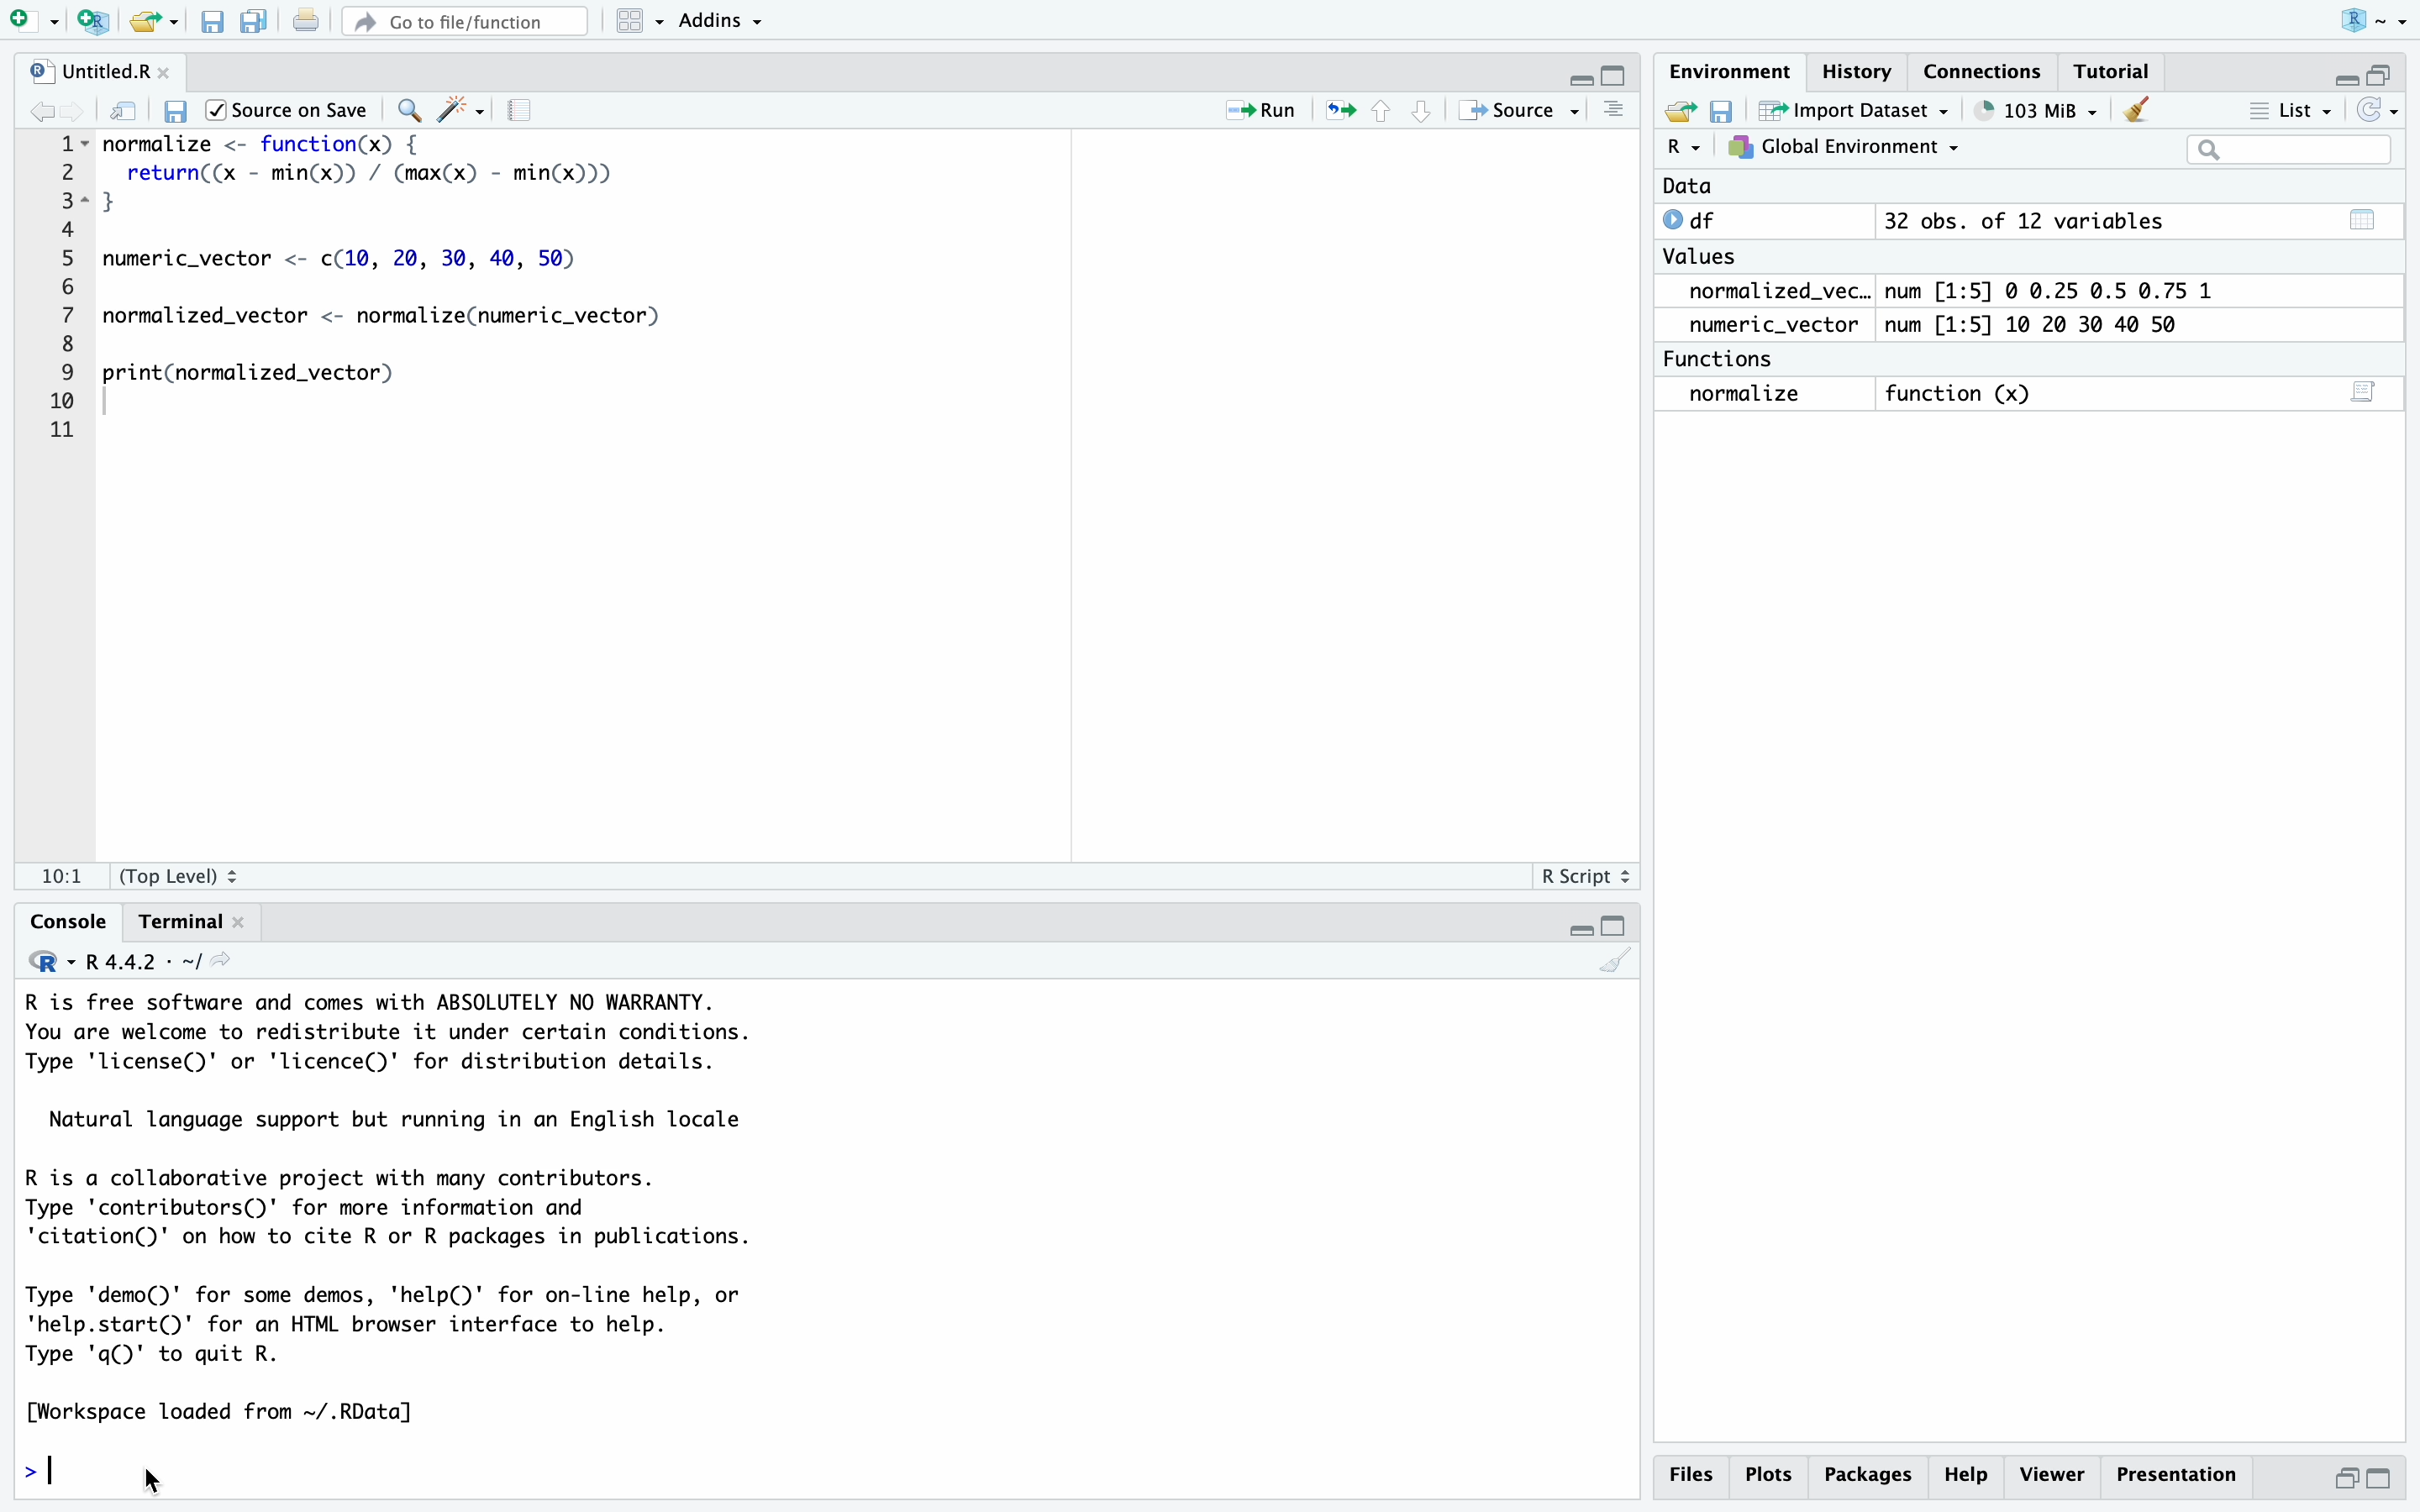 The height and width of the screenshot is (1512, 2420). Describe the element at coordinates (1389, 112) in the screenshot. I see `Go to previous section/chunk (Ctrl + PgUp)` at that location.